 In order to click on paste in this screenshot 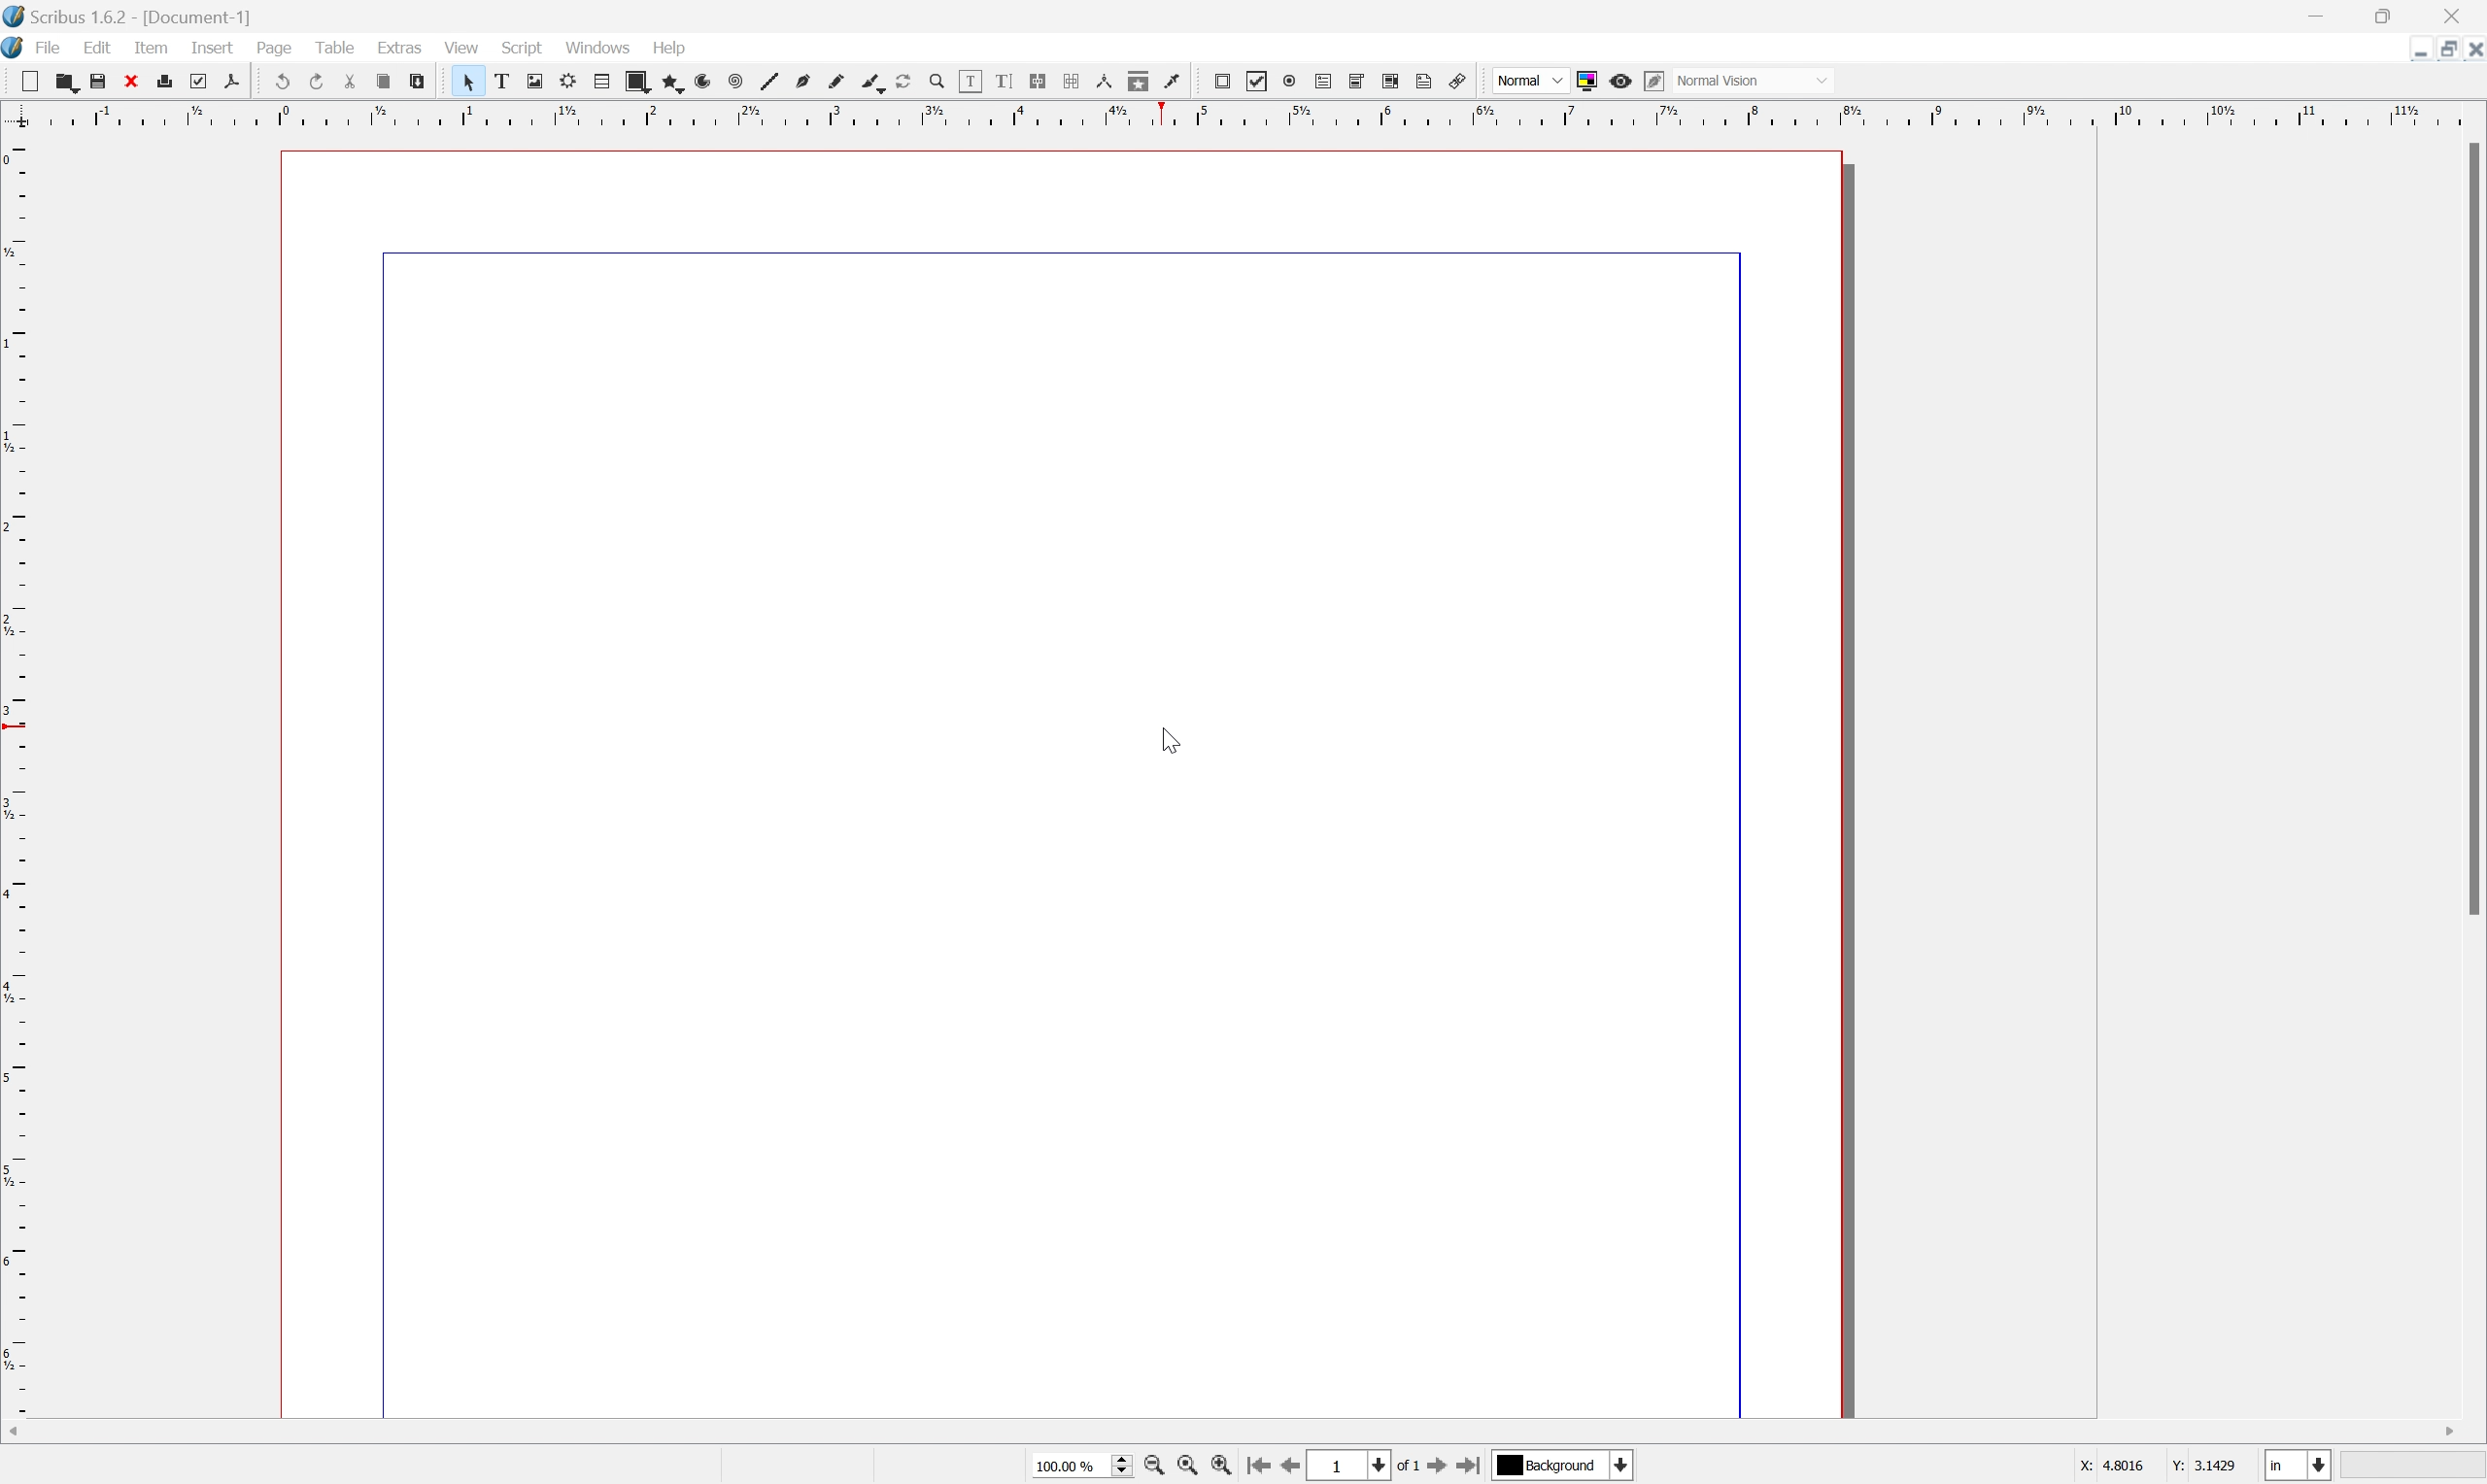, I will do `click(418, 81)`.